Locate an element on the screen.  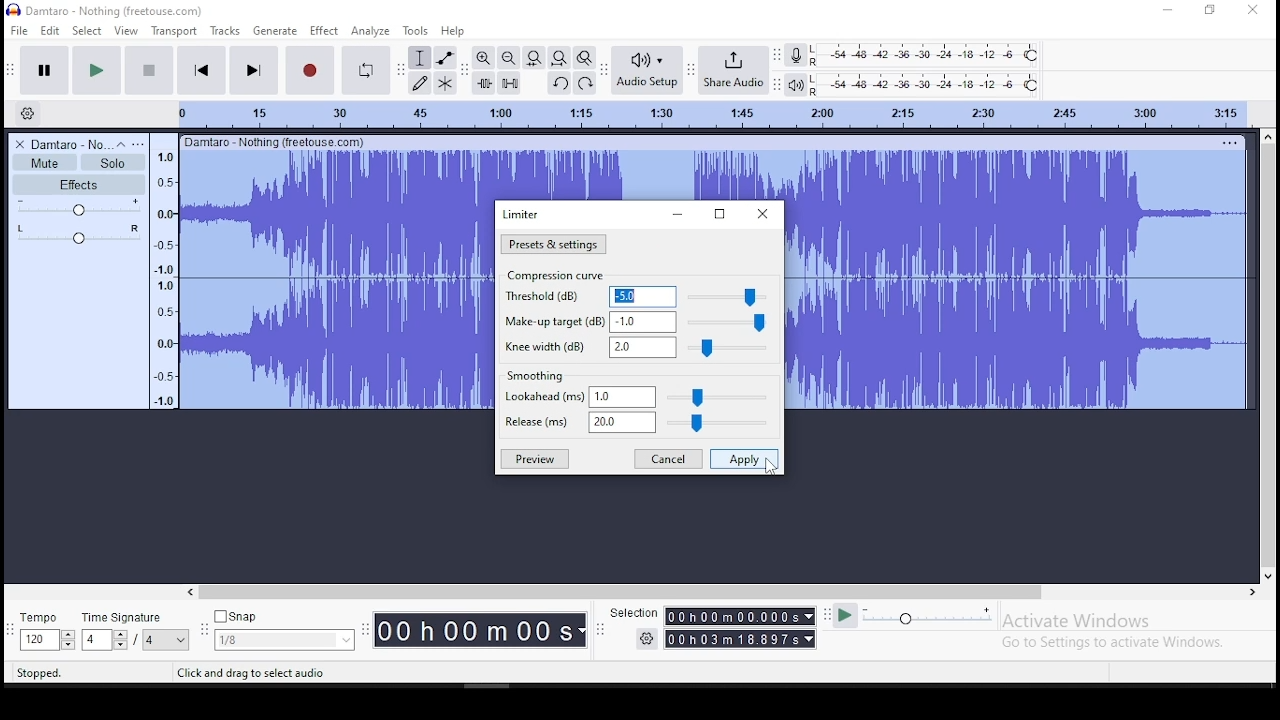
stopped is located at coordinates (39, 673).